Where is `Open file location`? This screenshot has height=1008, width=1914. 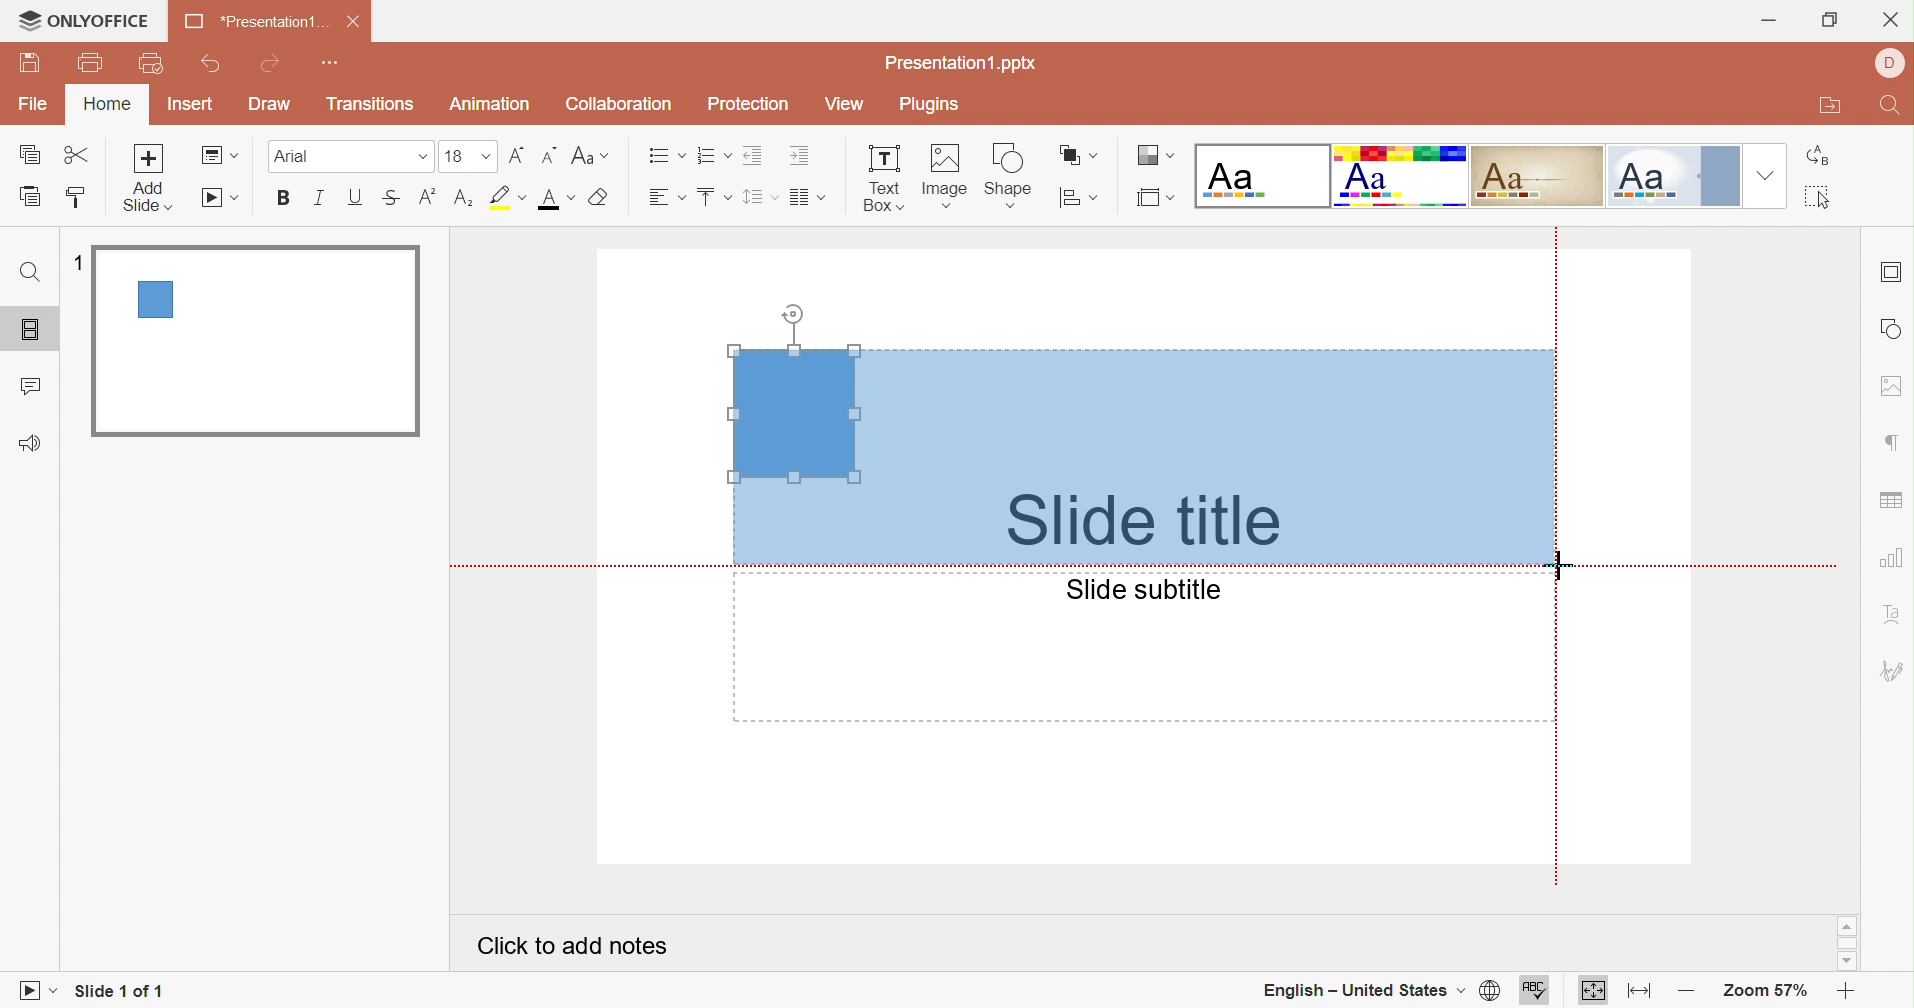
Open file location is located at coordinates (1830, 107).